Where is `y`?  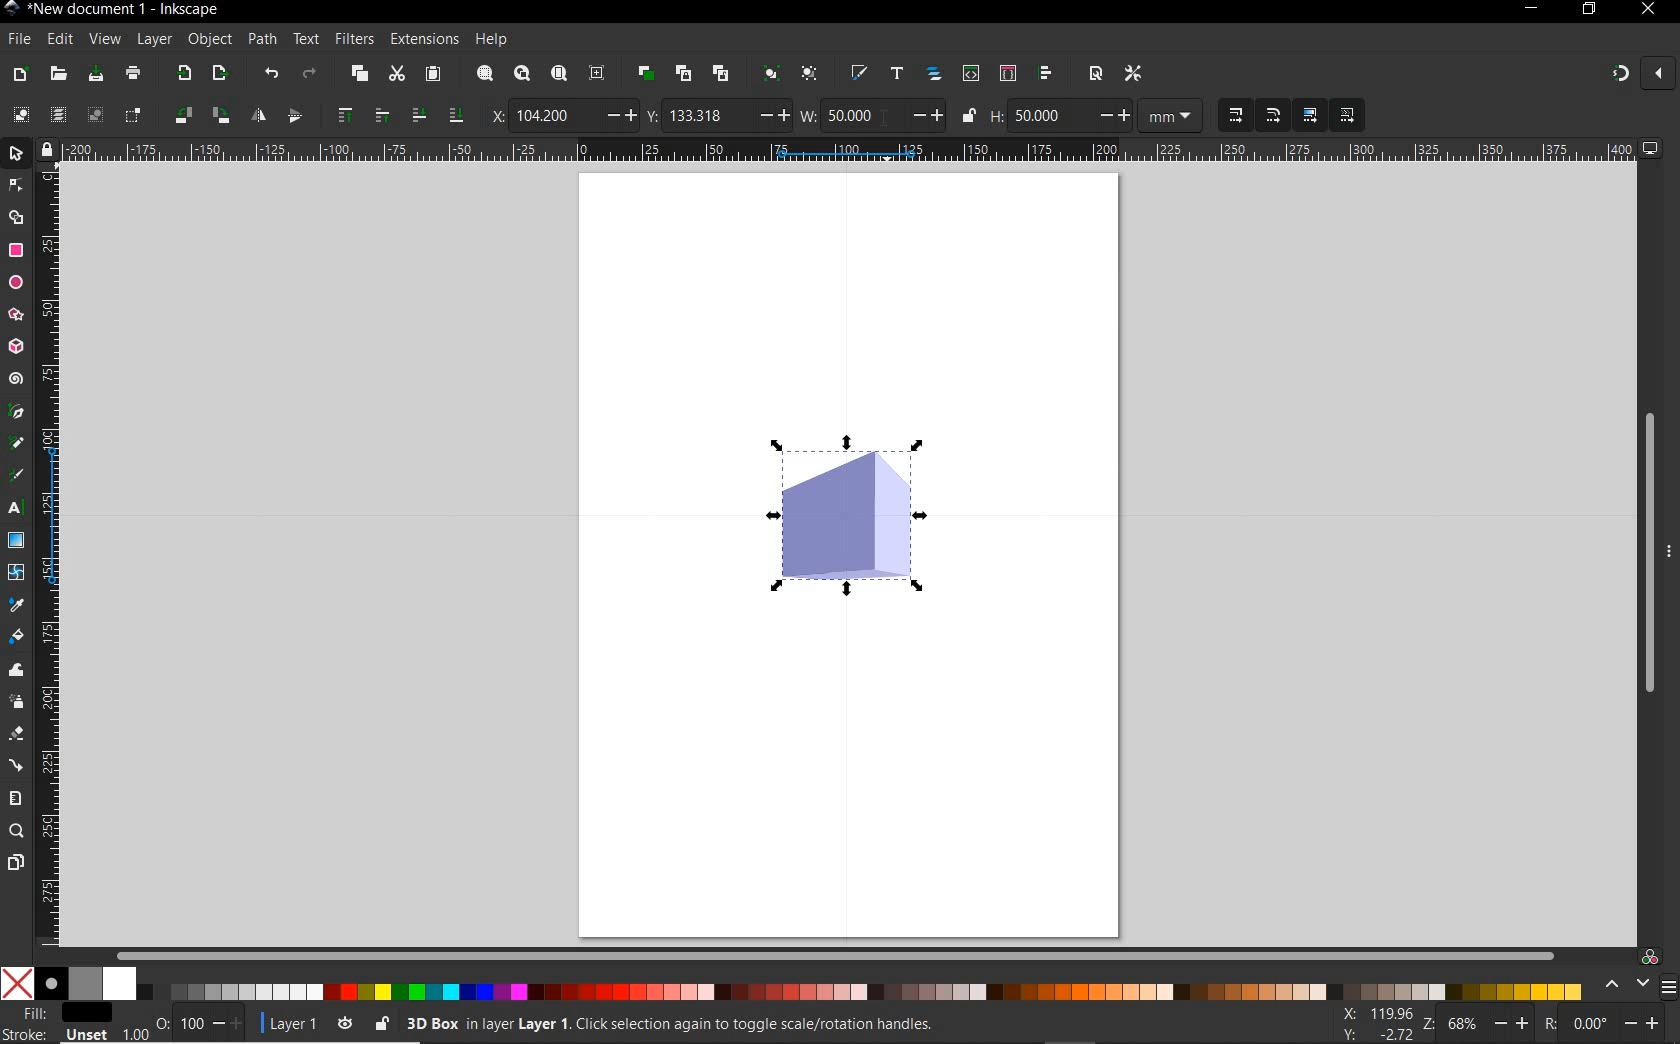 y is located at coordinates (653, 116).